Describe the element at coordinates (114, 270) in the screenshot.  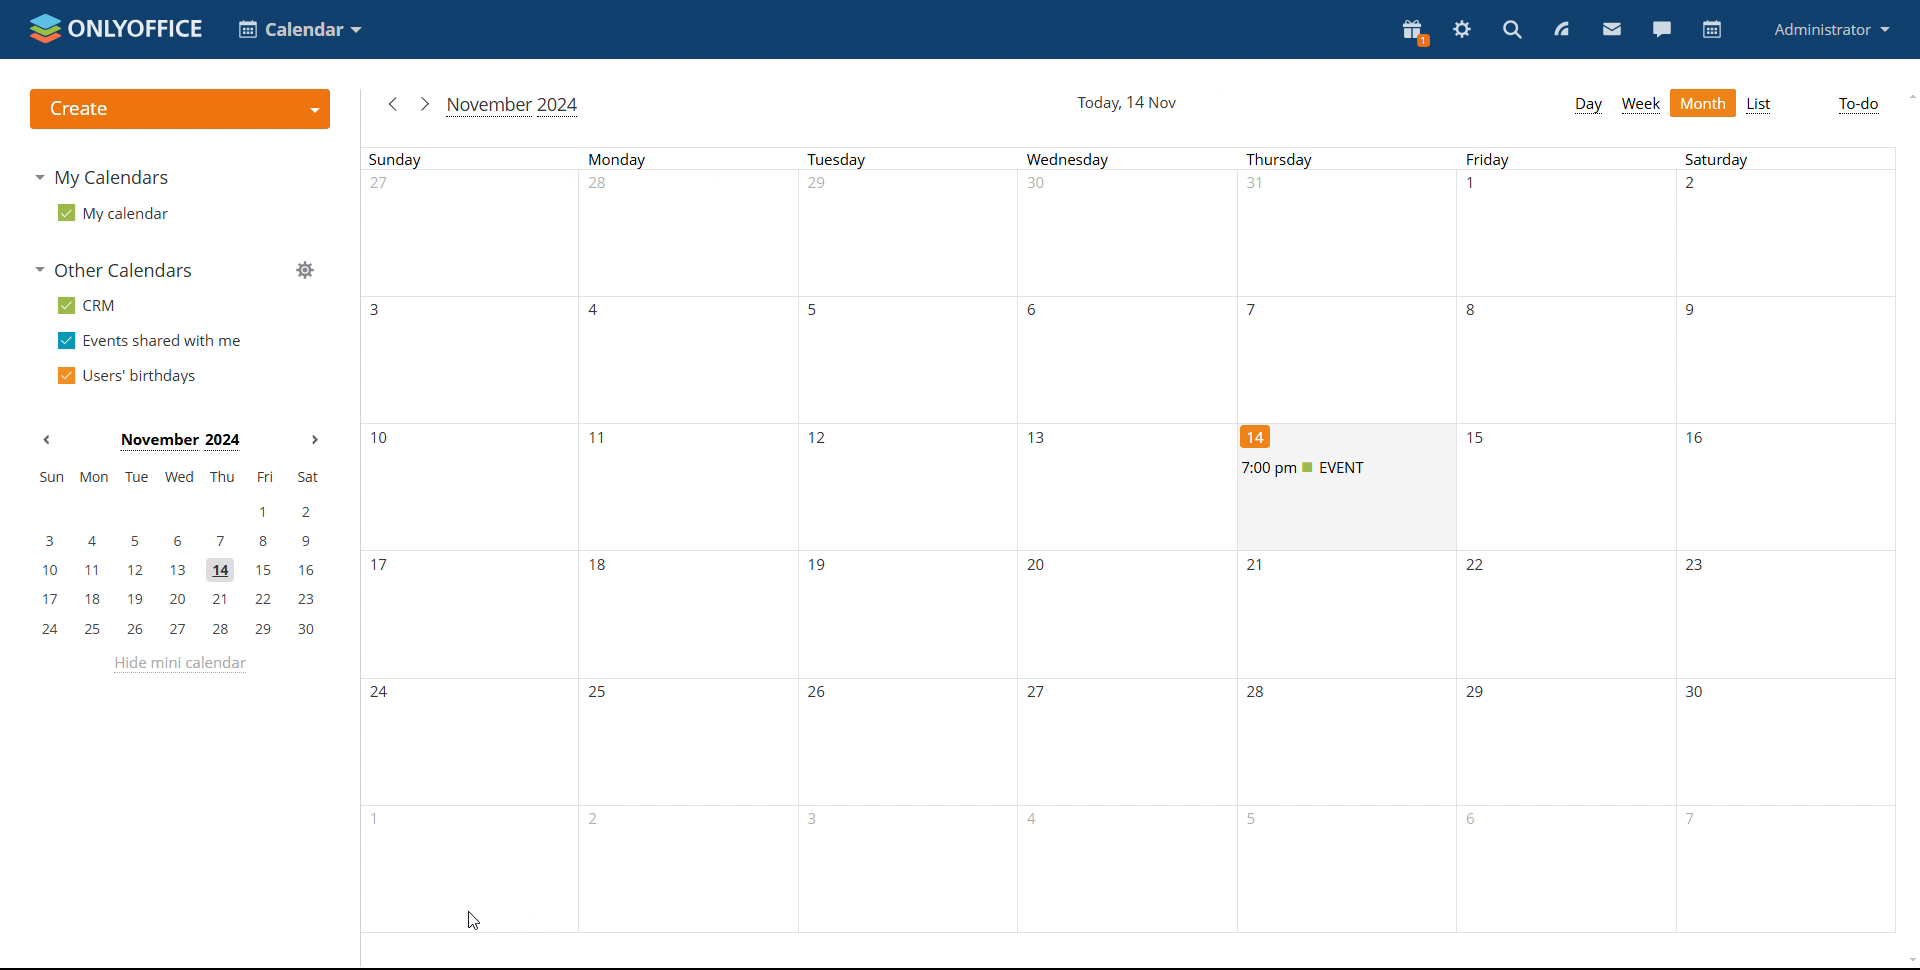
I see `other calendars` at that location.